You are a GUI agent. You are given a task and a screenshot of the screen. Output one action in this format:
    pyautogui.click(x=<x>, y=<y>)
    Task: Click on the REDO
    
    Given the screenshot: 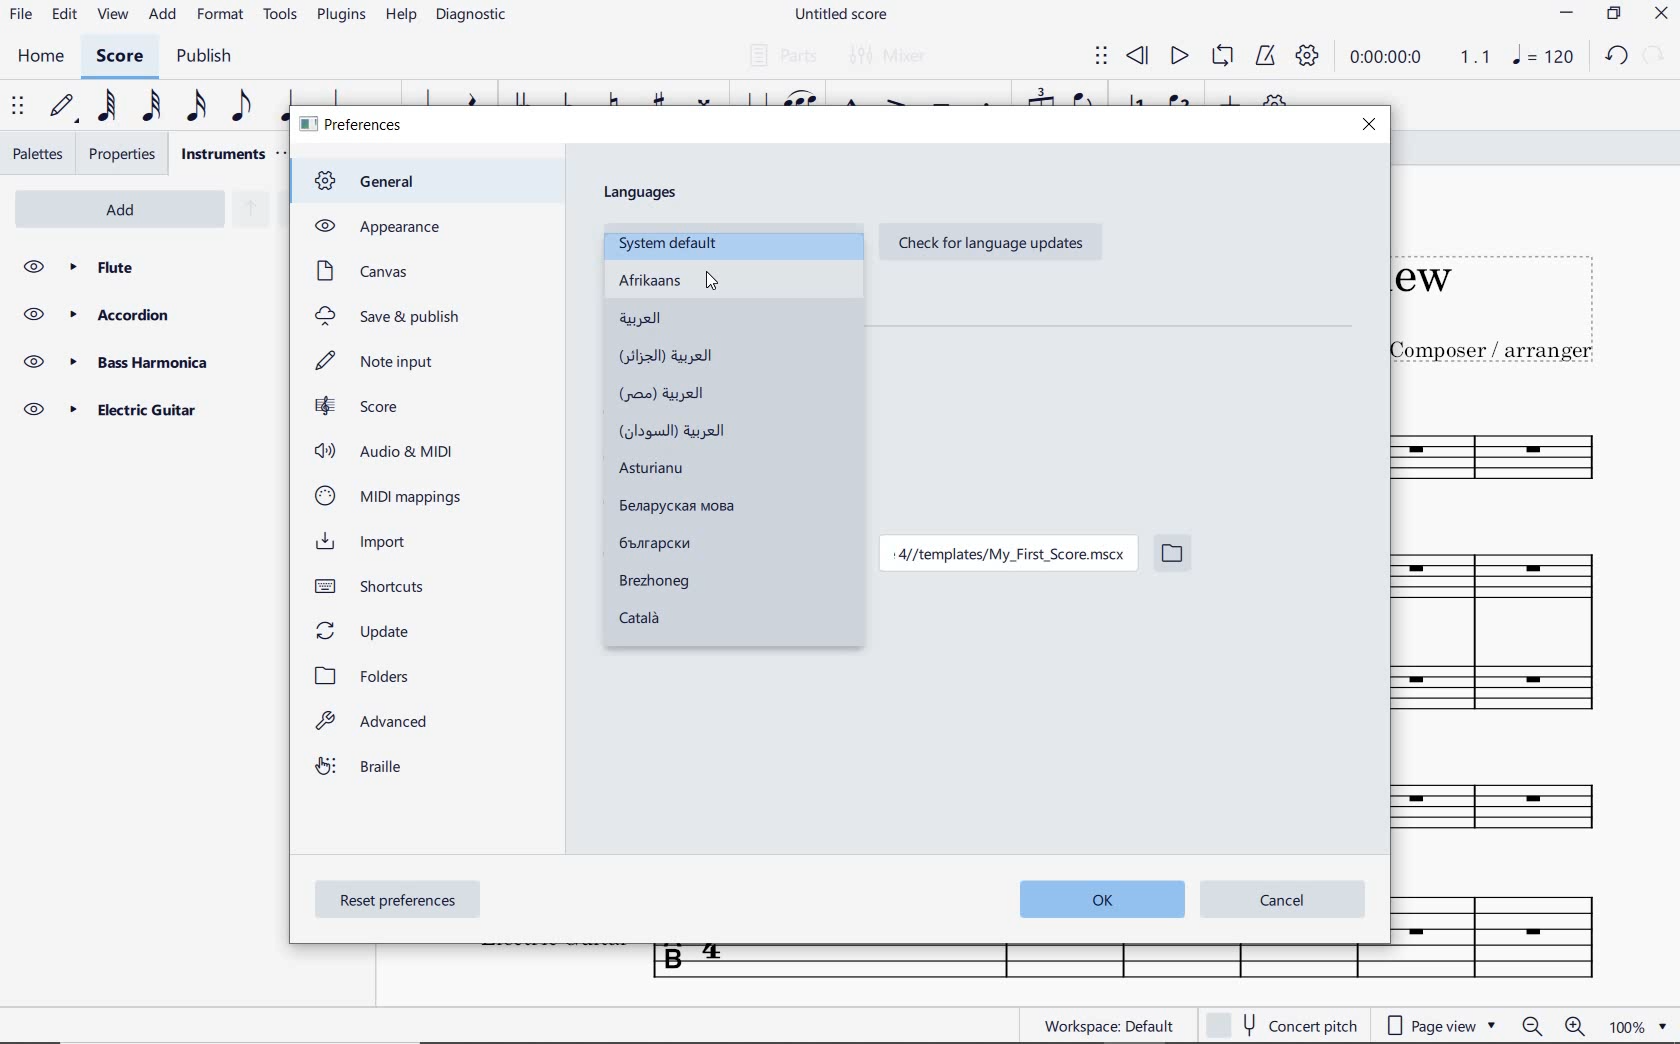 What is the action you would take?
    pyautogui.click(x=1654, y=57)
    